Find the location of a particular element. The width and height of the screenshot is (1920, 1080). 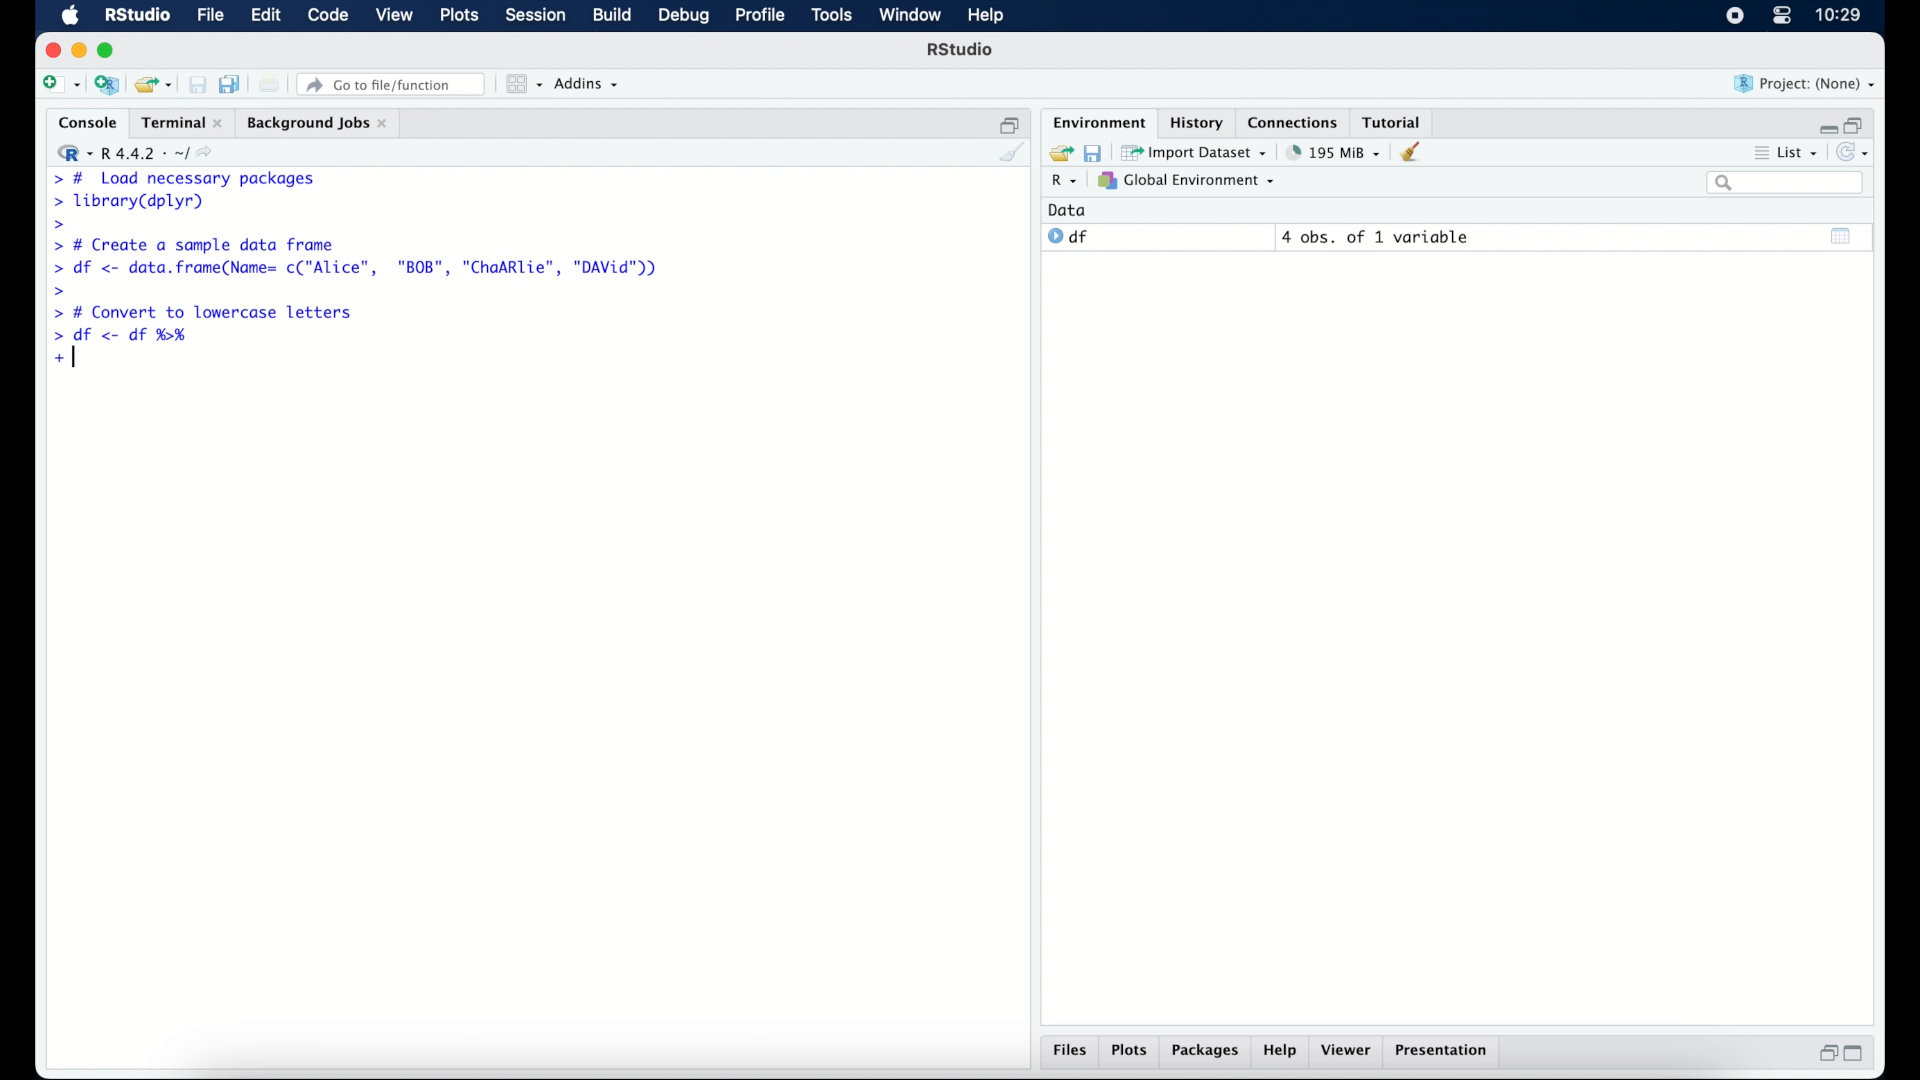

file is located at coordinates (208, 16).